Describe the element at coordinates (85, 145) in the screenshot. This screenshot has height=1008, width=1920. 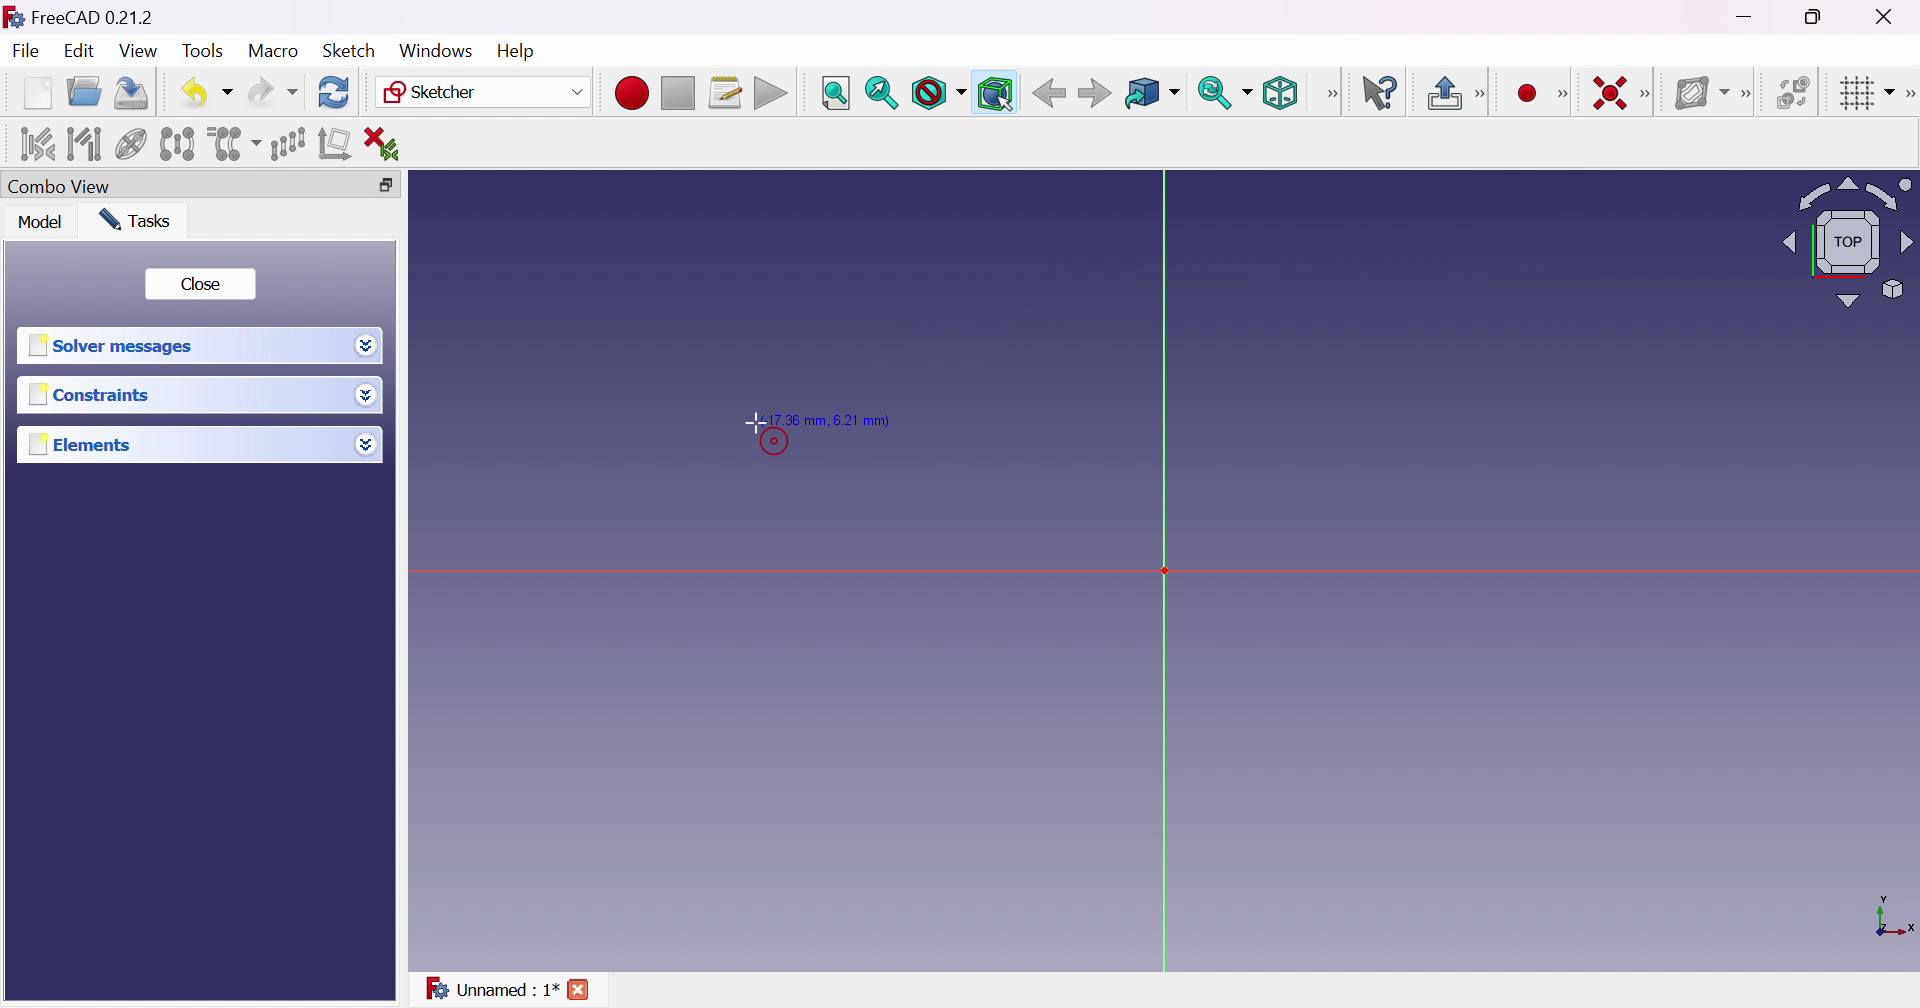
I see `Select associated geometry` at that location.